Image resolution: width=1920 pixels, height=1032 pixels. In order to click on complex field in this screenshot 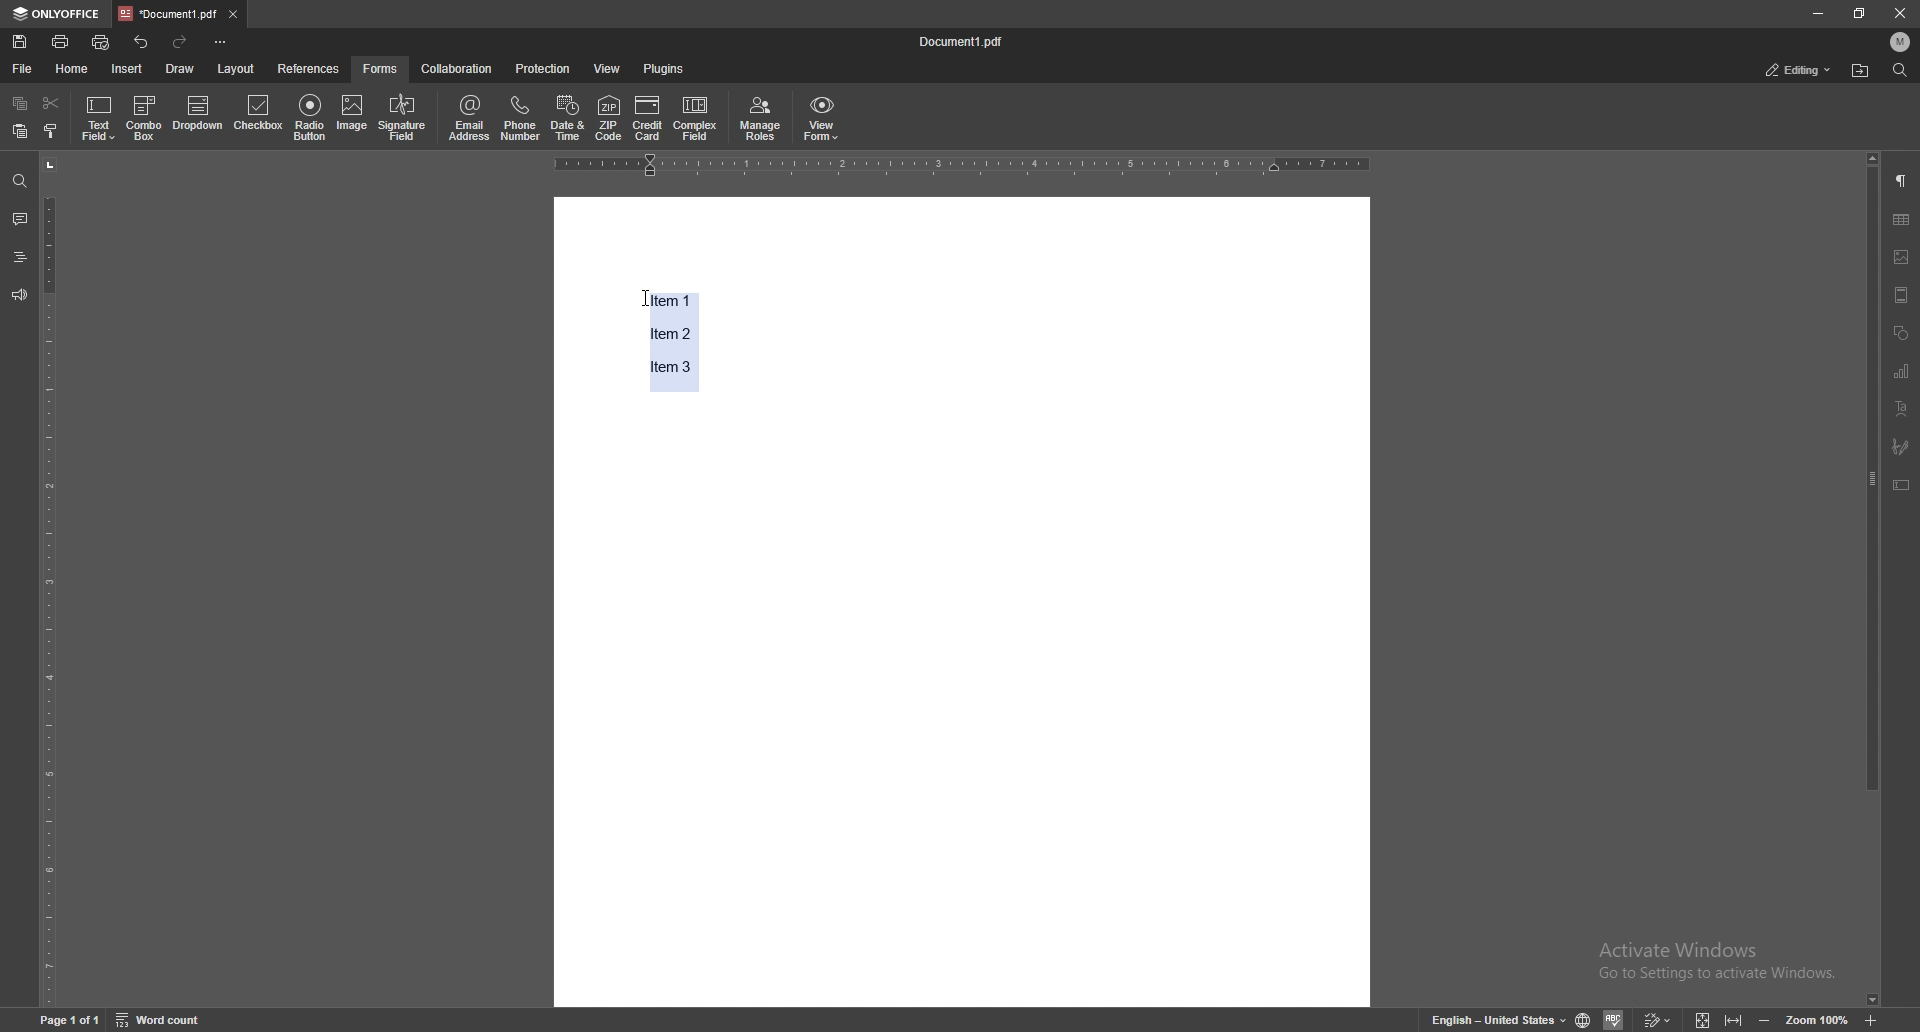, I will do `click(696, 120)`.